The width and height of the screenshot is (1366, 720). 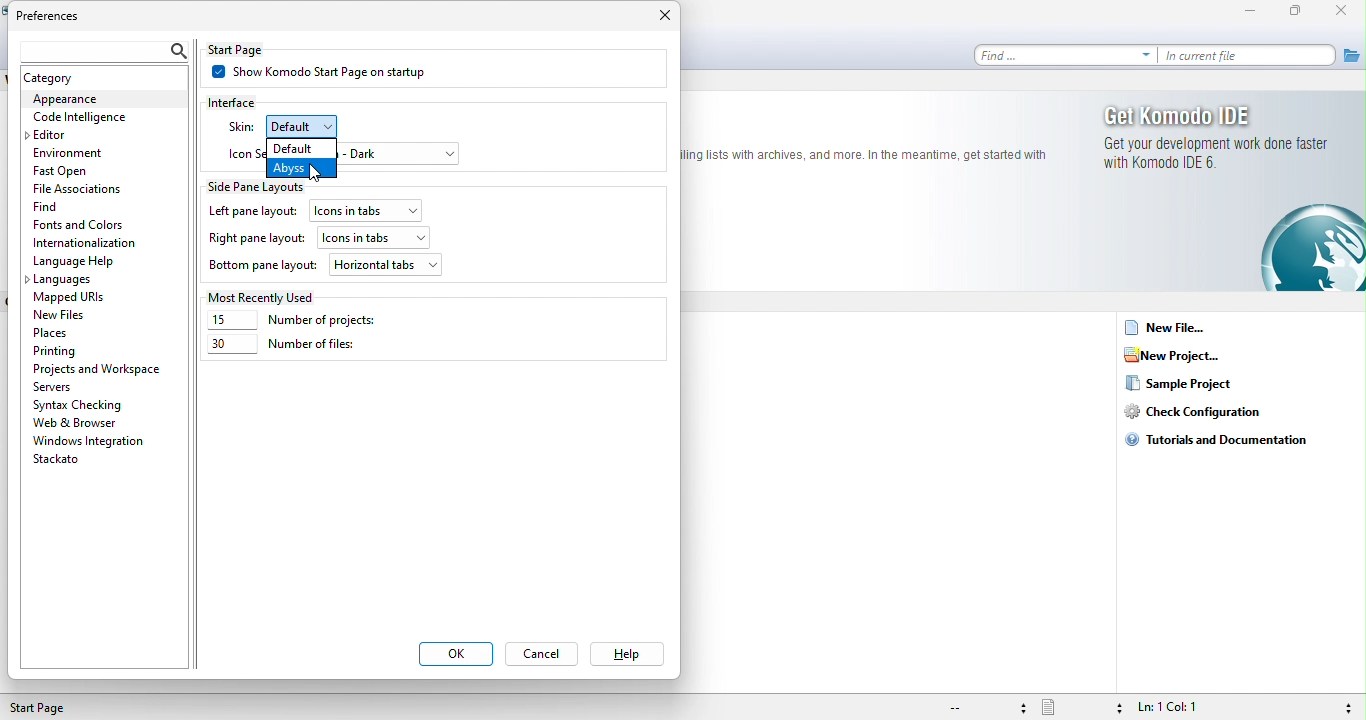 What do you see at coordinates (91, 422) in the screenshot?
I see `web and browser` at bounding box center [91, 422].